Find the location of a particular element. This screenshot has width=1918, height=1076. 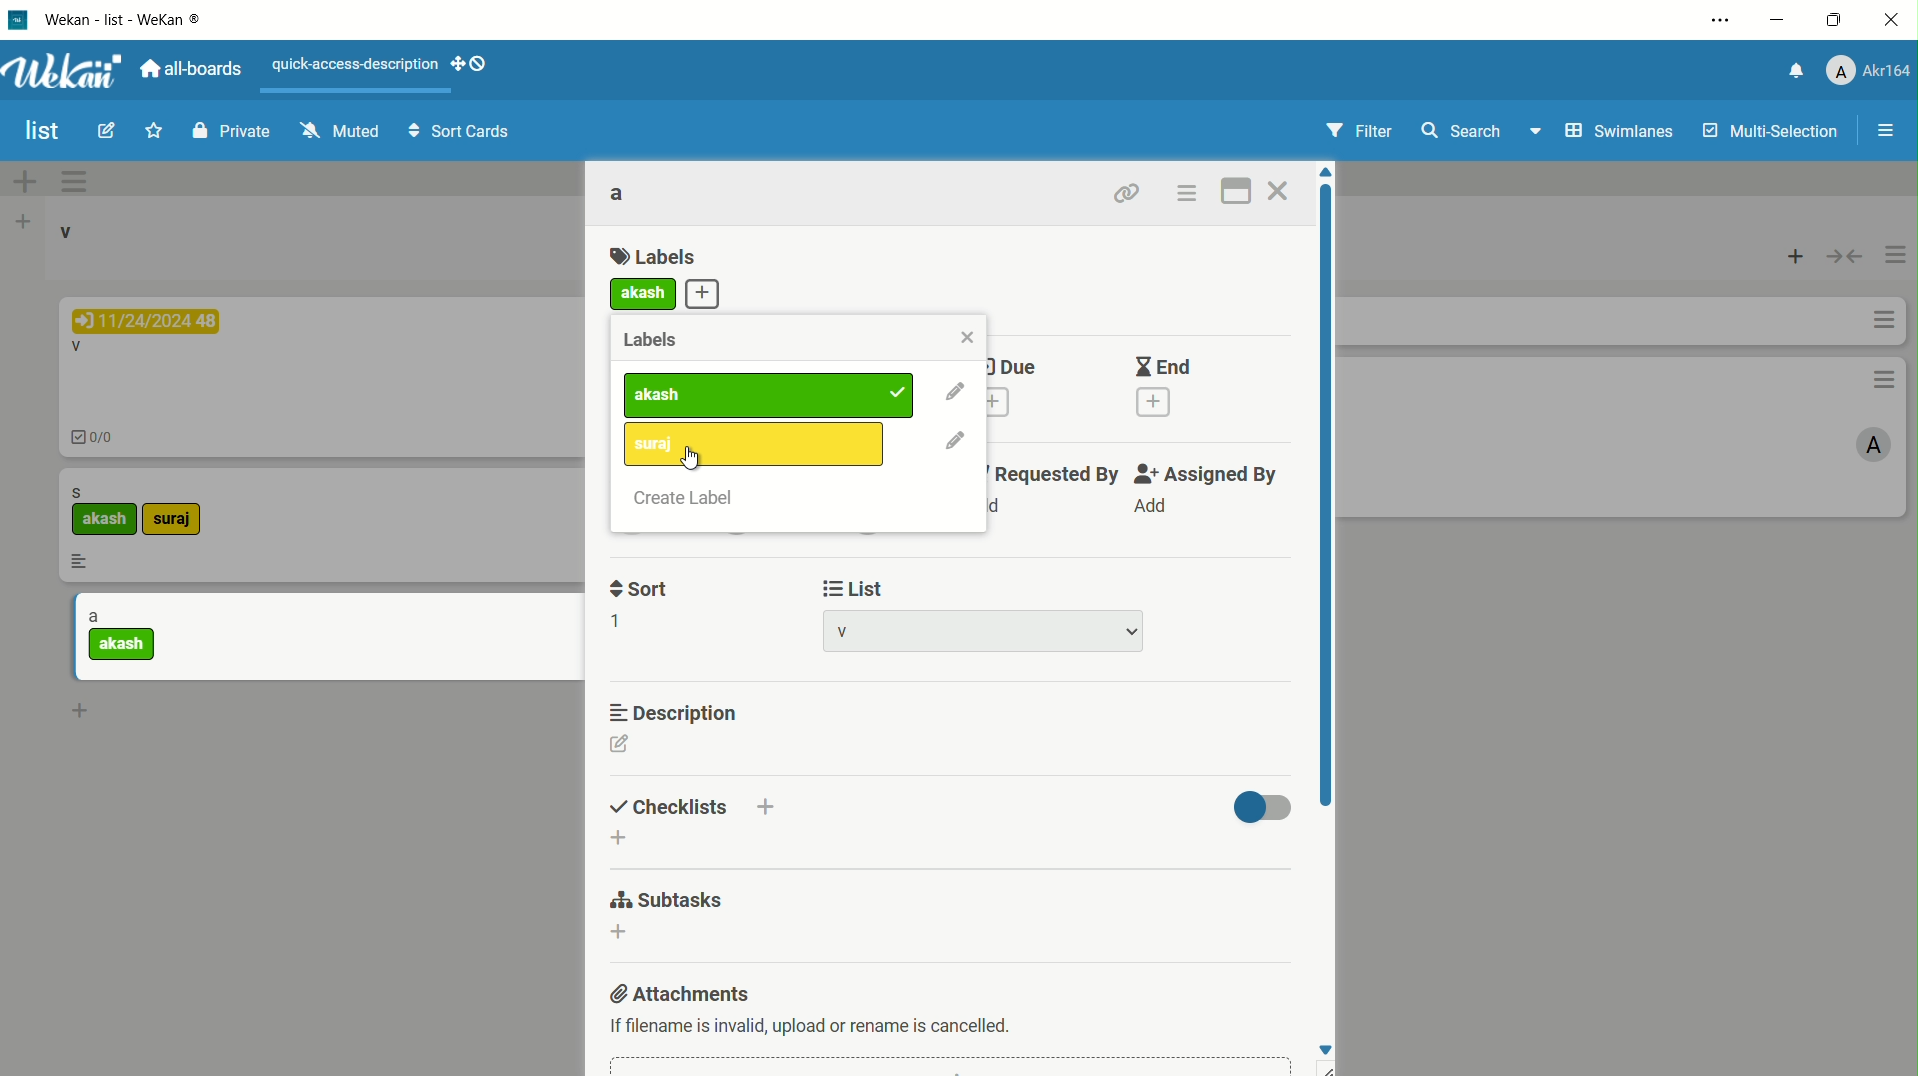

End is located at coordinates (1175, 364).